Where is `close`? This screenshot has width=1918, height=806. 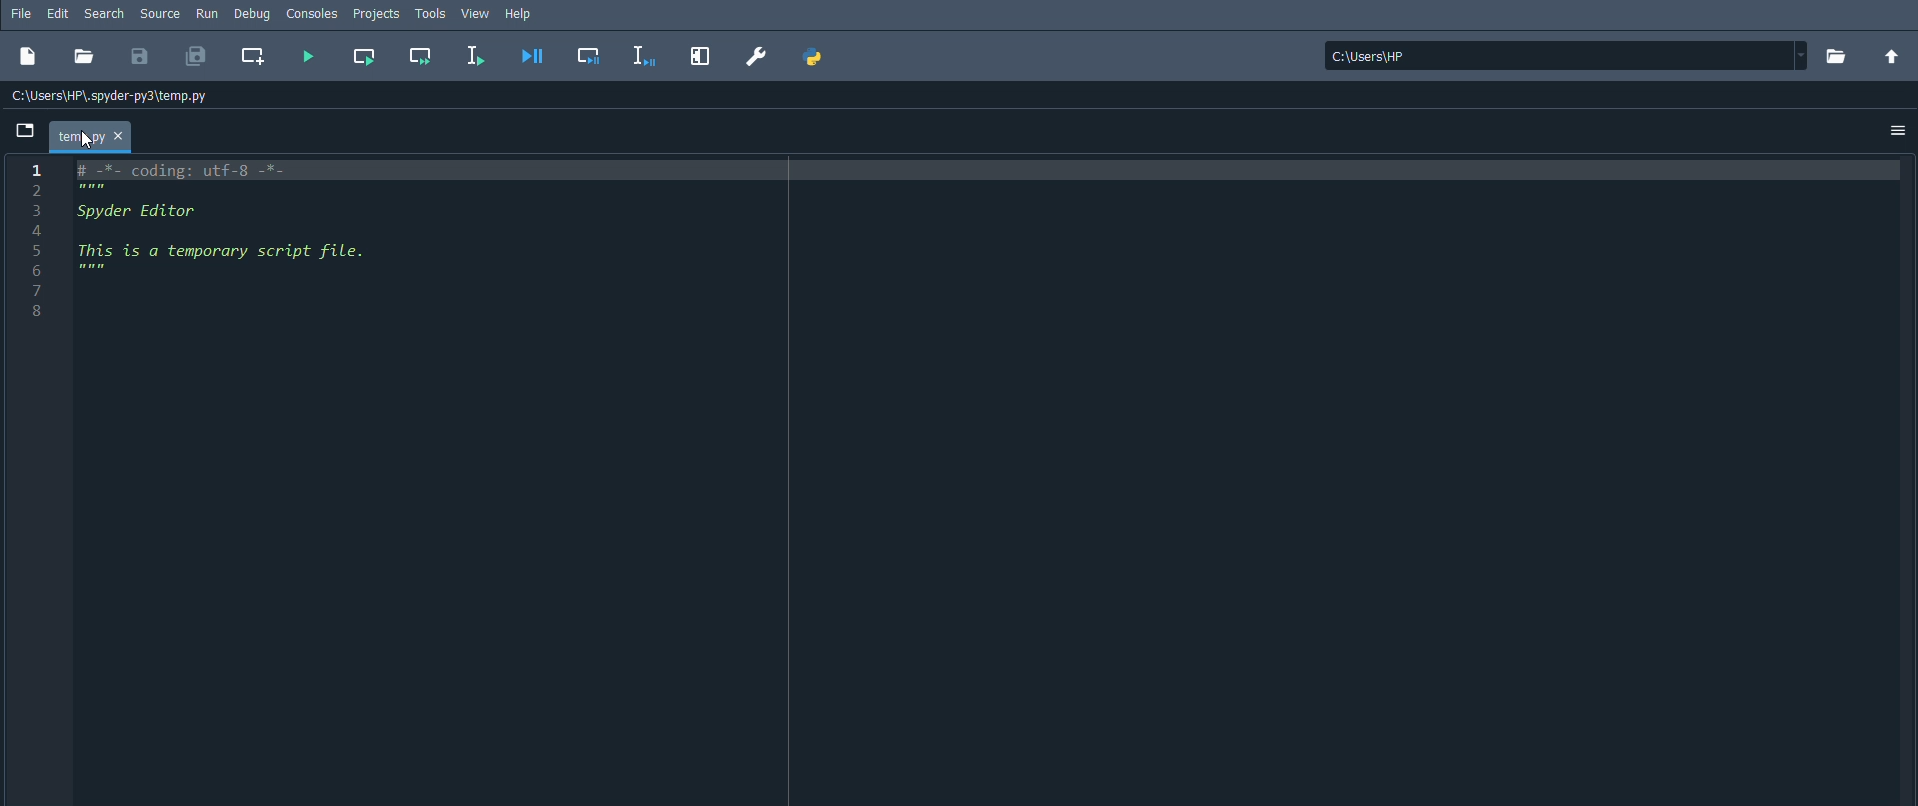
close is located at coordinates (118, 135).